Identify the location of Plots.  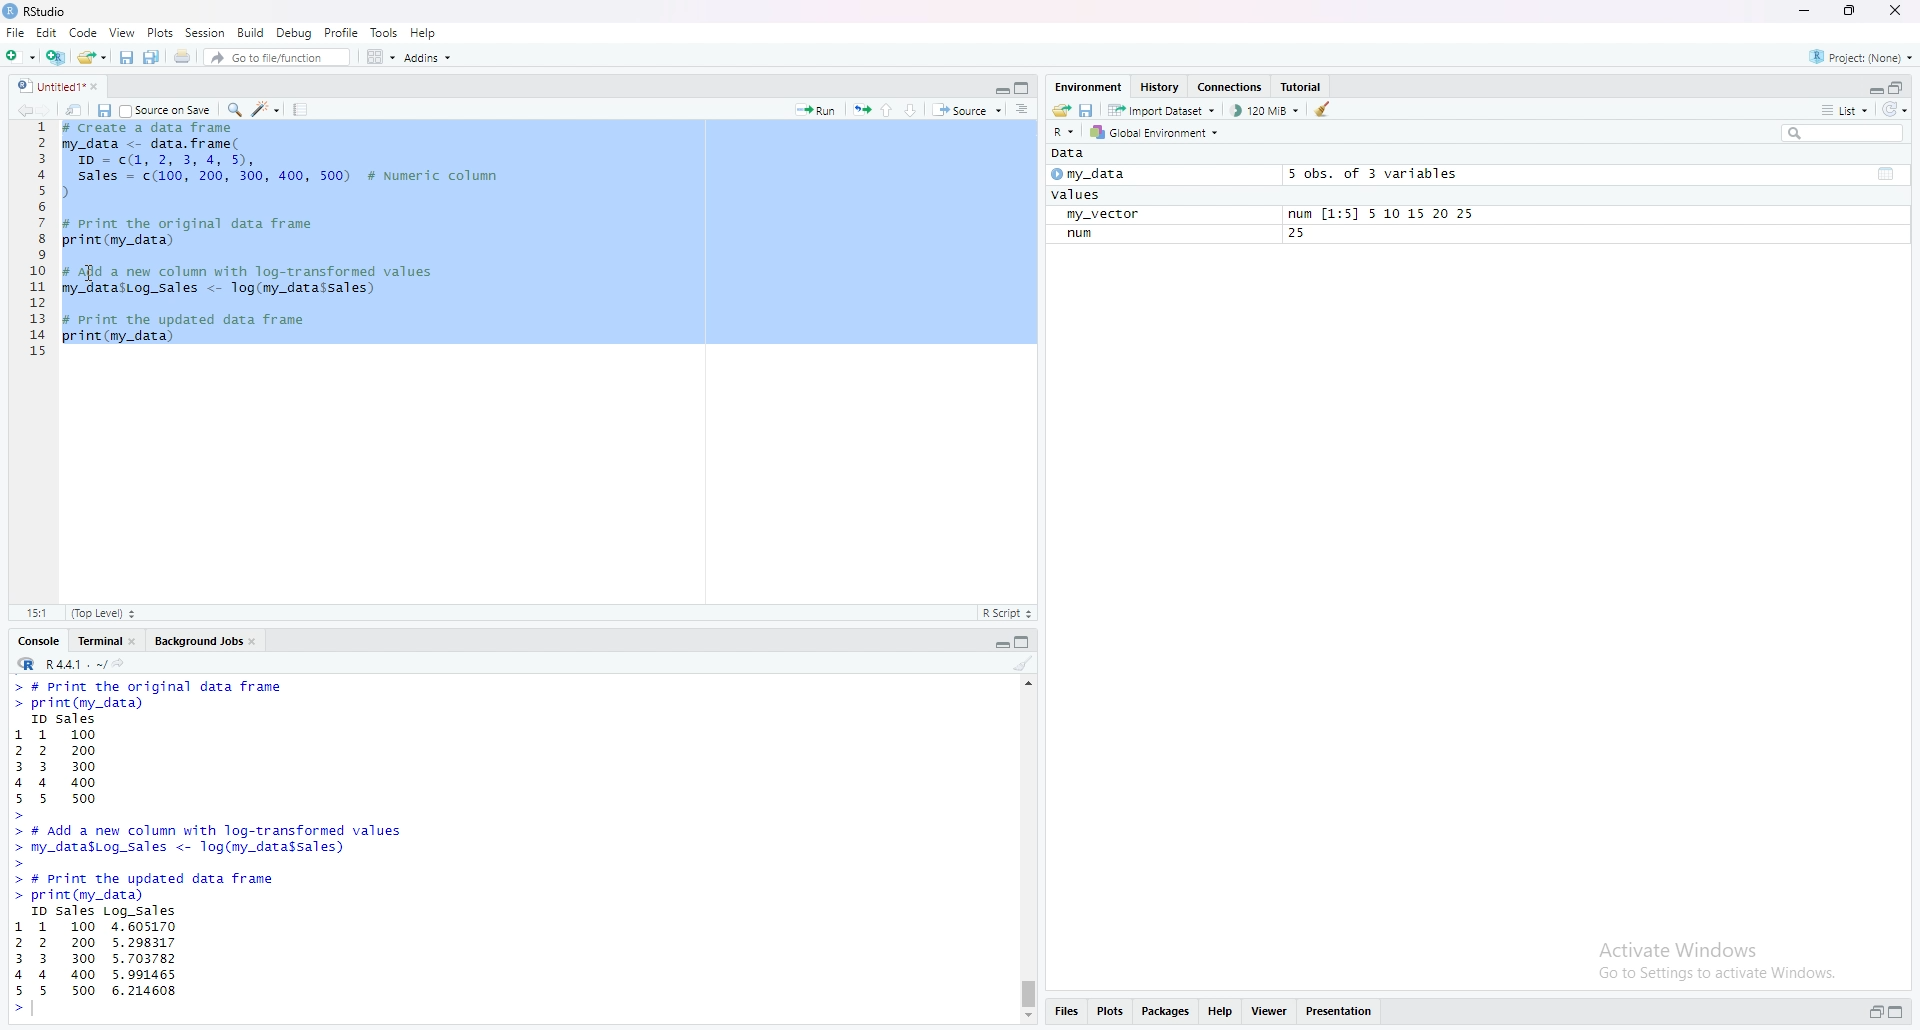
(154, 33).